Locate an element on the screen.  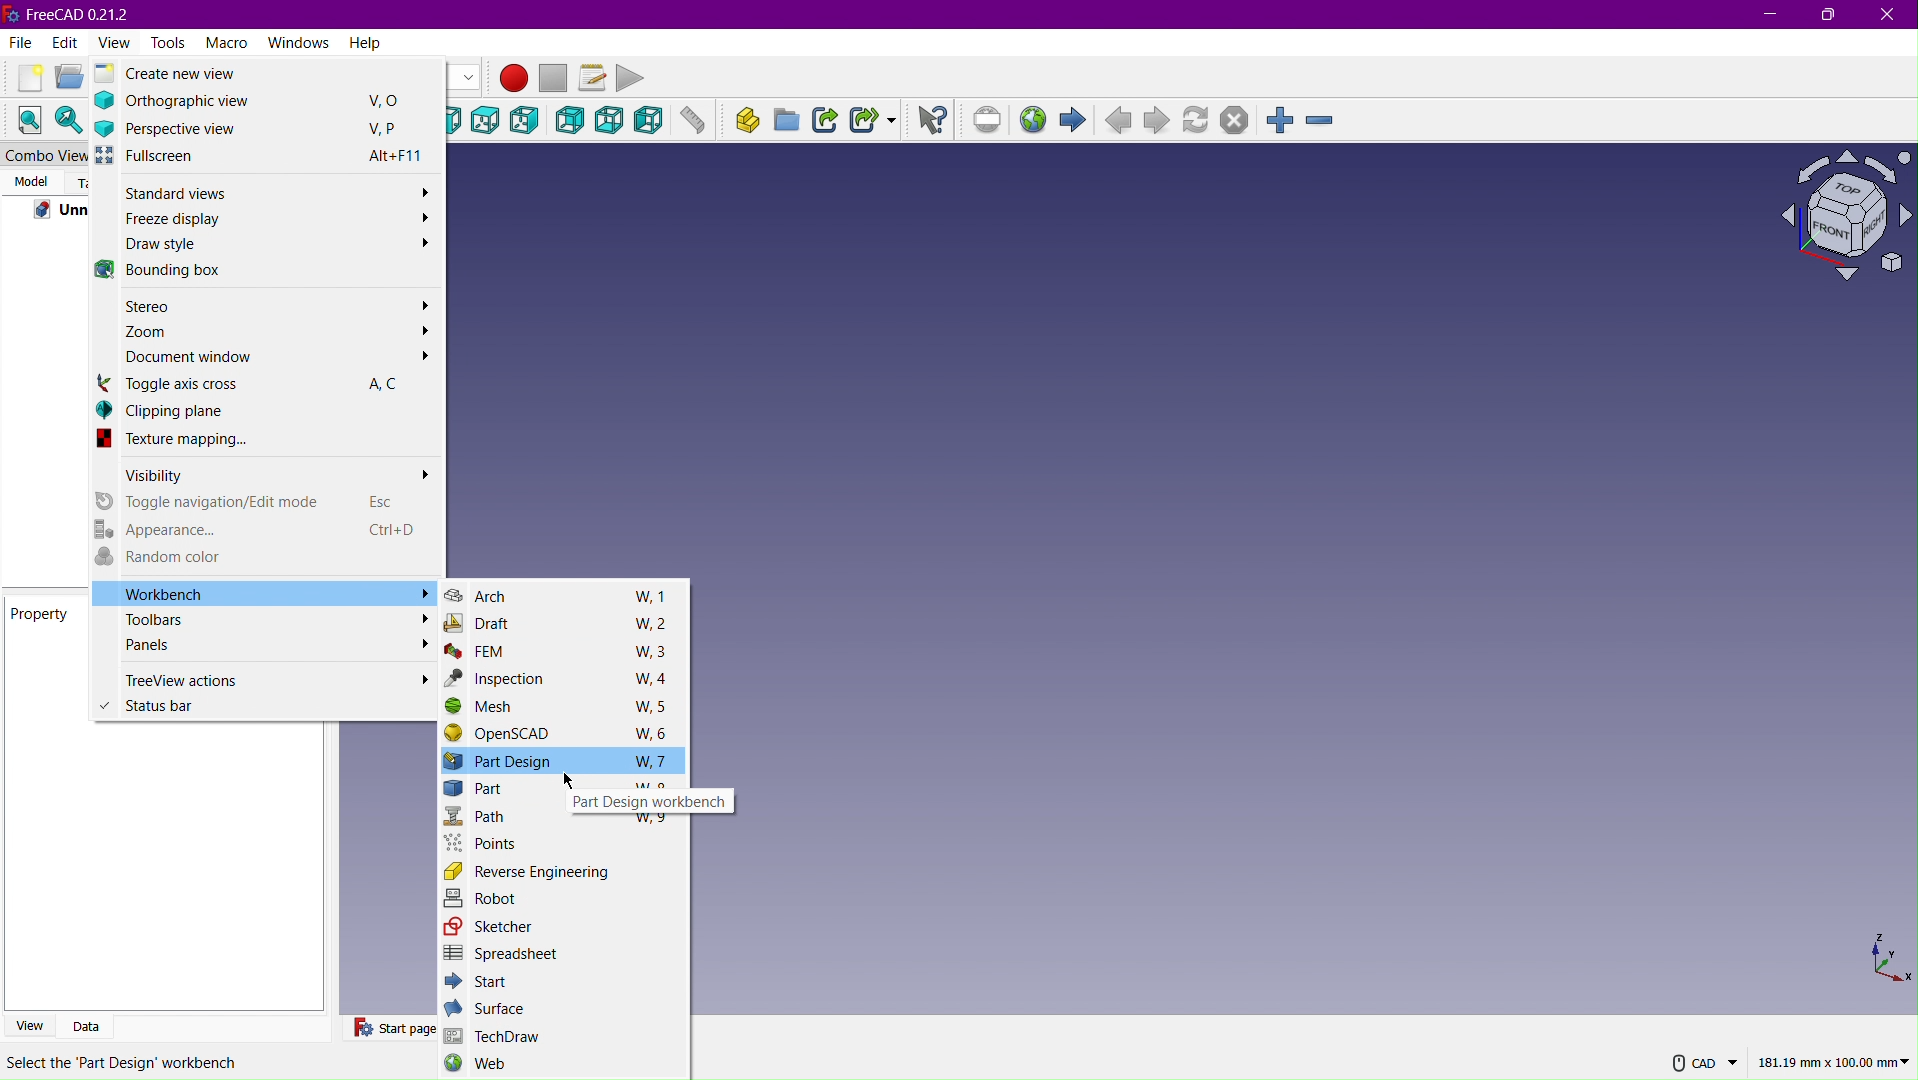
Inspection W, 4 is located at coordinates (567, 680).